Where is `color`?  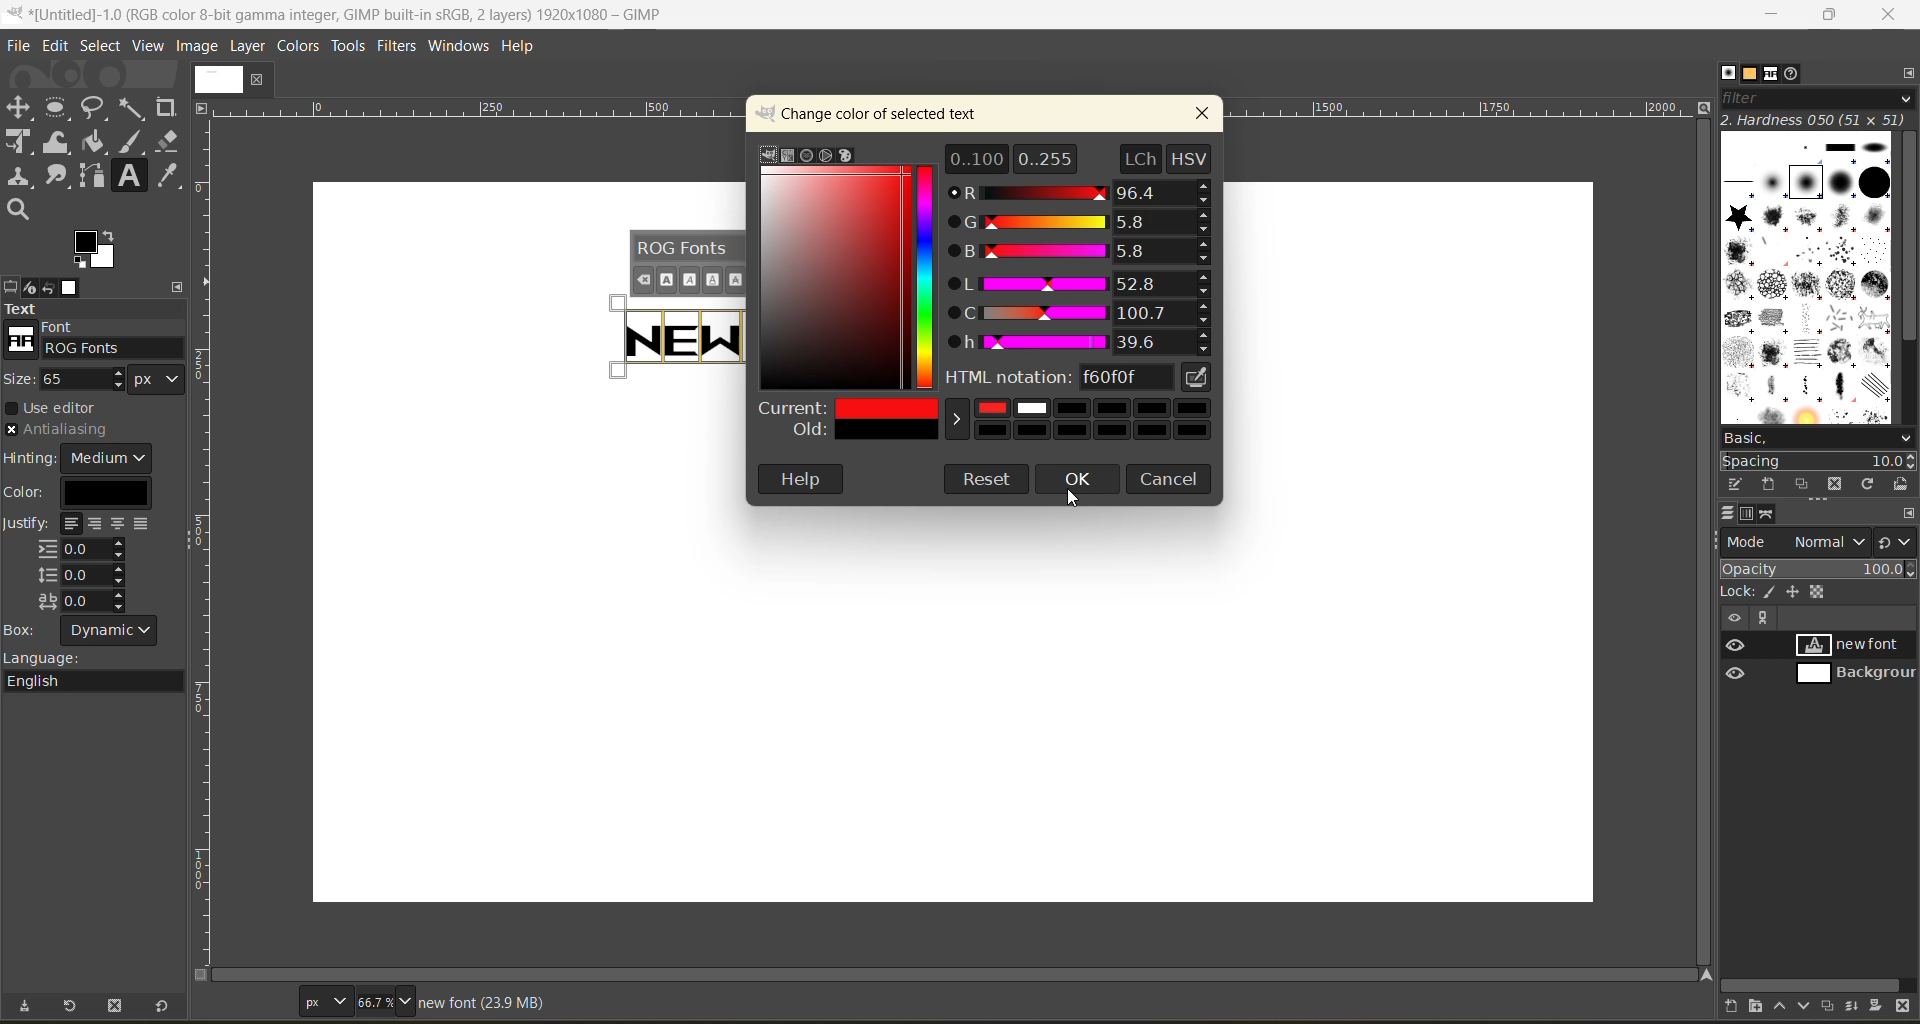 color is located at coordinates (87, 492).